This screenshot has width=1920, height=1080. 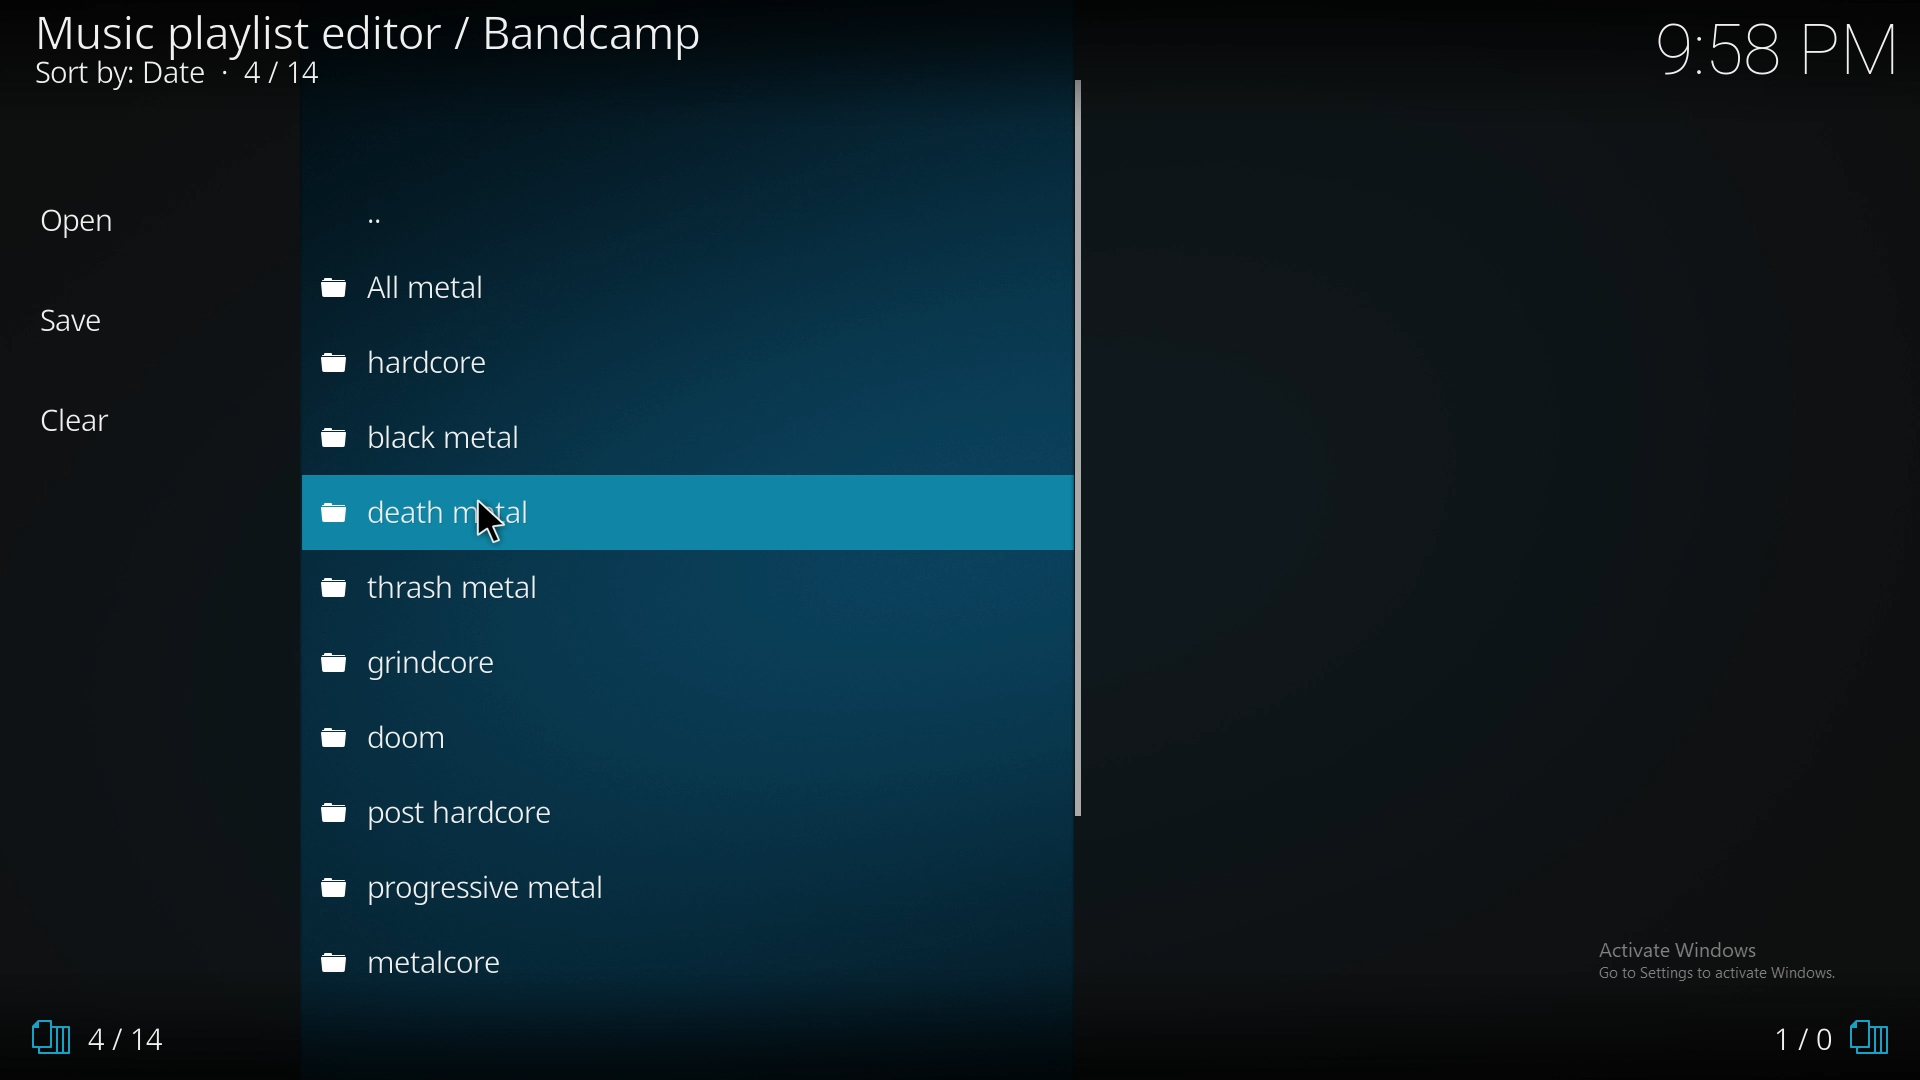 I want to click on 9.58 PM, so click(x=1775, y=49).